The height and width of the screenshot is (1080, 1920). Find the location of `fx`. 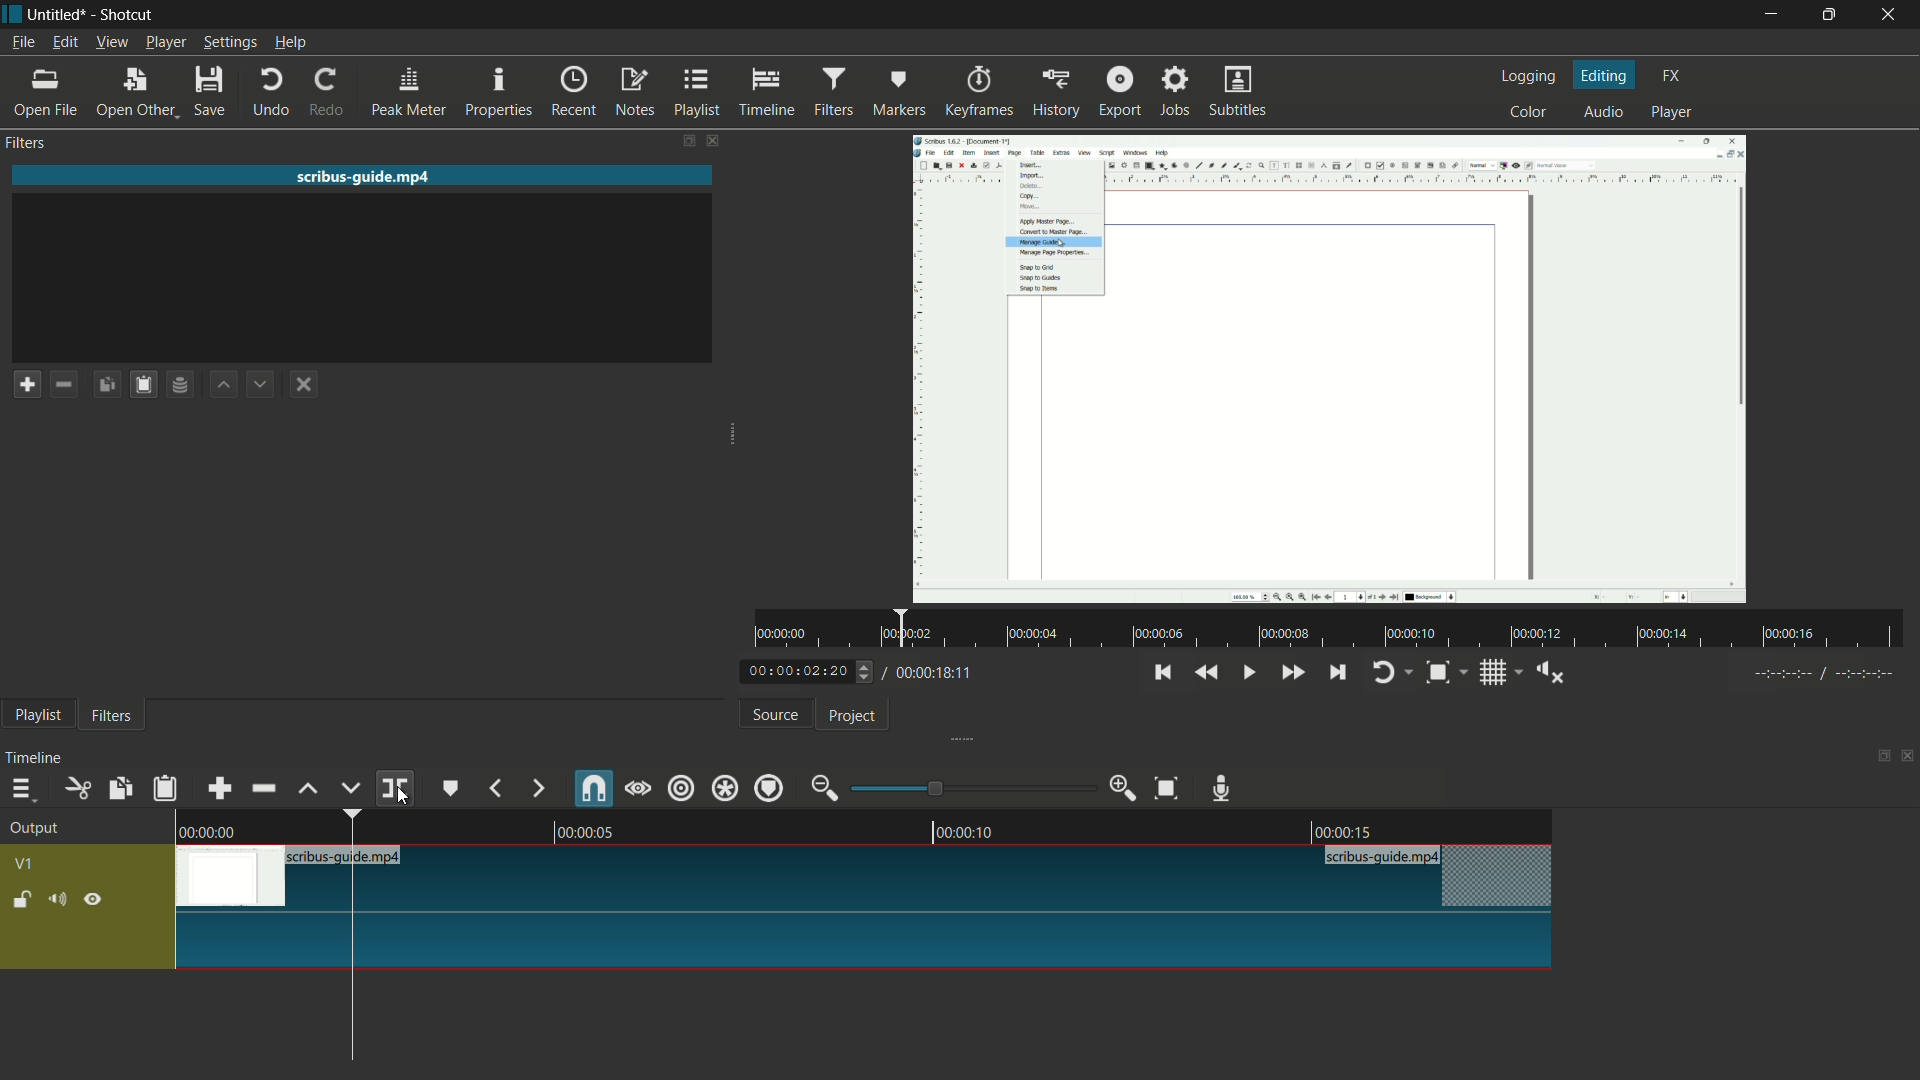

fx is located at coordinates (1671, 73).